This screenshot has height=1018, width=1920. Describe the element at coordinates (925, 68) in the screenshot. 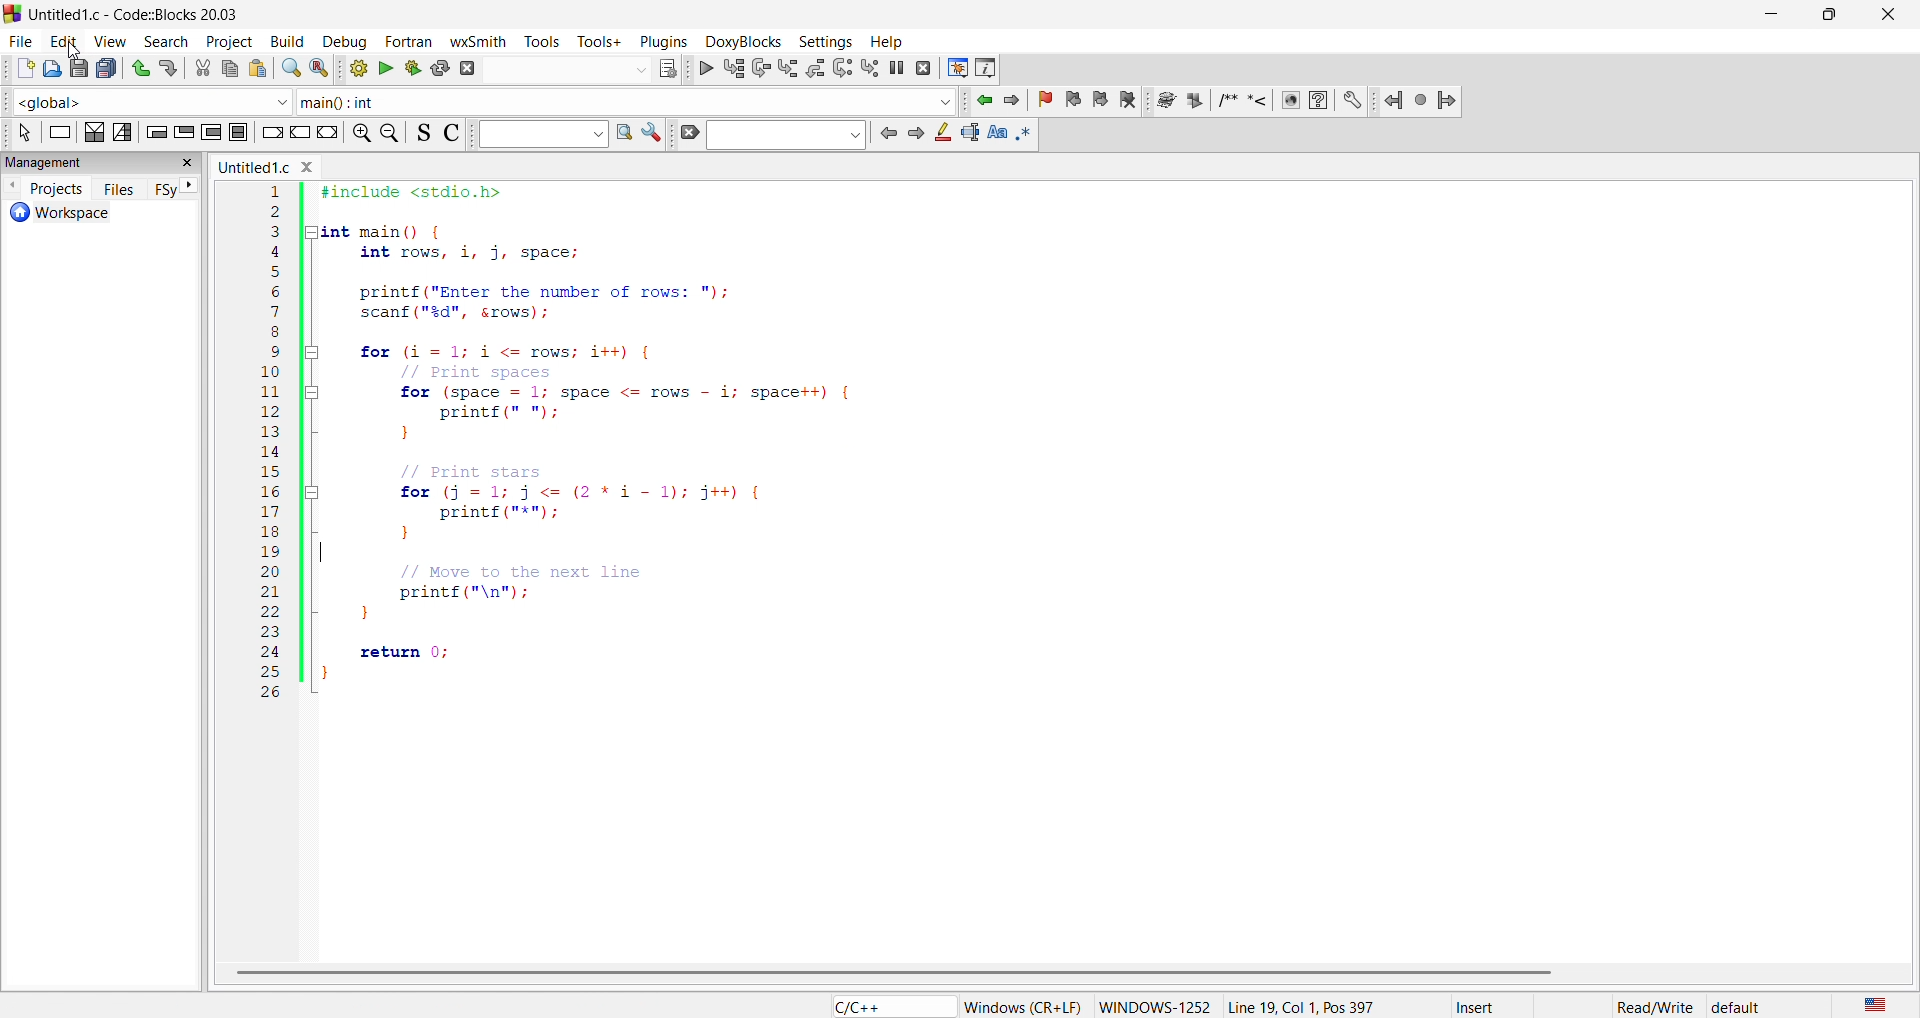

I see `stop debugging` at that location.